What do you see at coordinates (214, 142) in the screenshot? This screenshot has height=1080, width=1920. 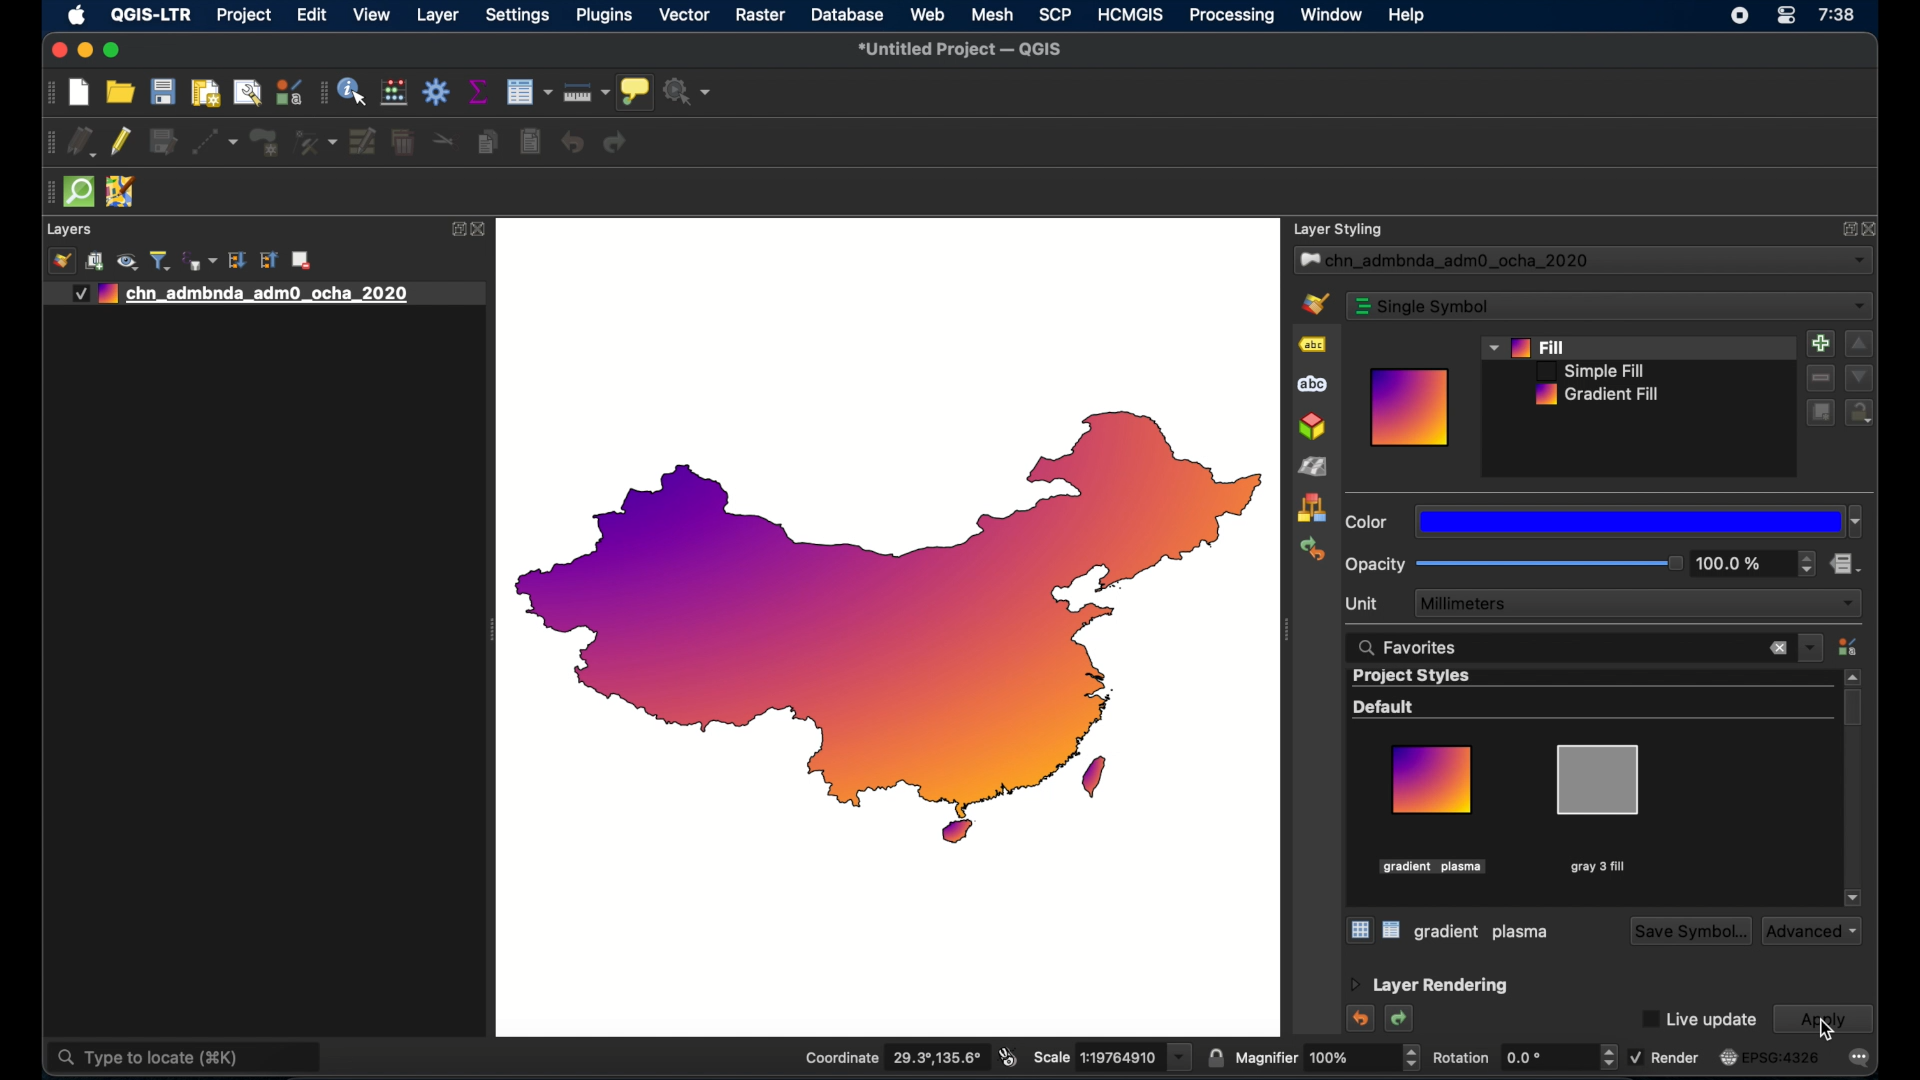 I see `digitize with segment` at bounding box center [214, 142].